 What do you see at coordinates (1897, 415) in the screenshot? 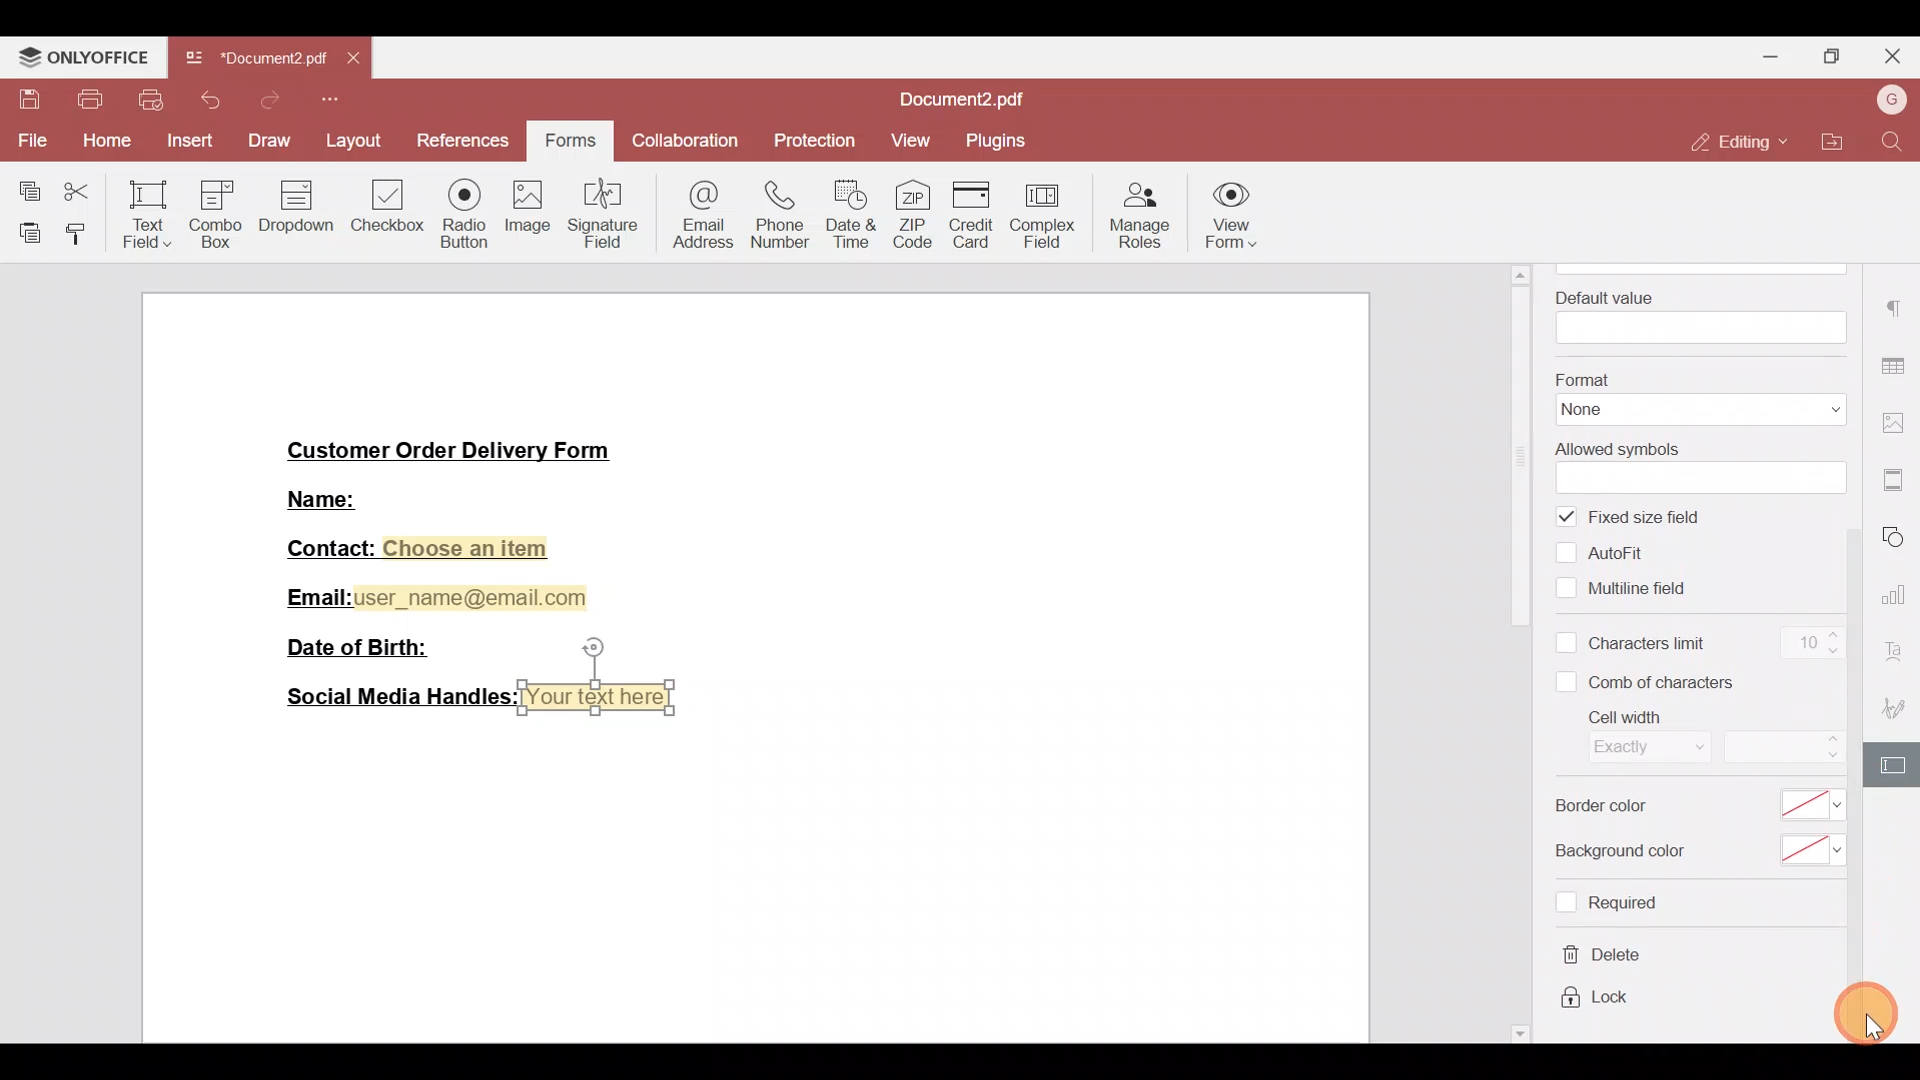
I see `Image settings` at bounding box center [1897, 415].